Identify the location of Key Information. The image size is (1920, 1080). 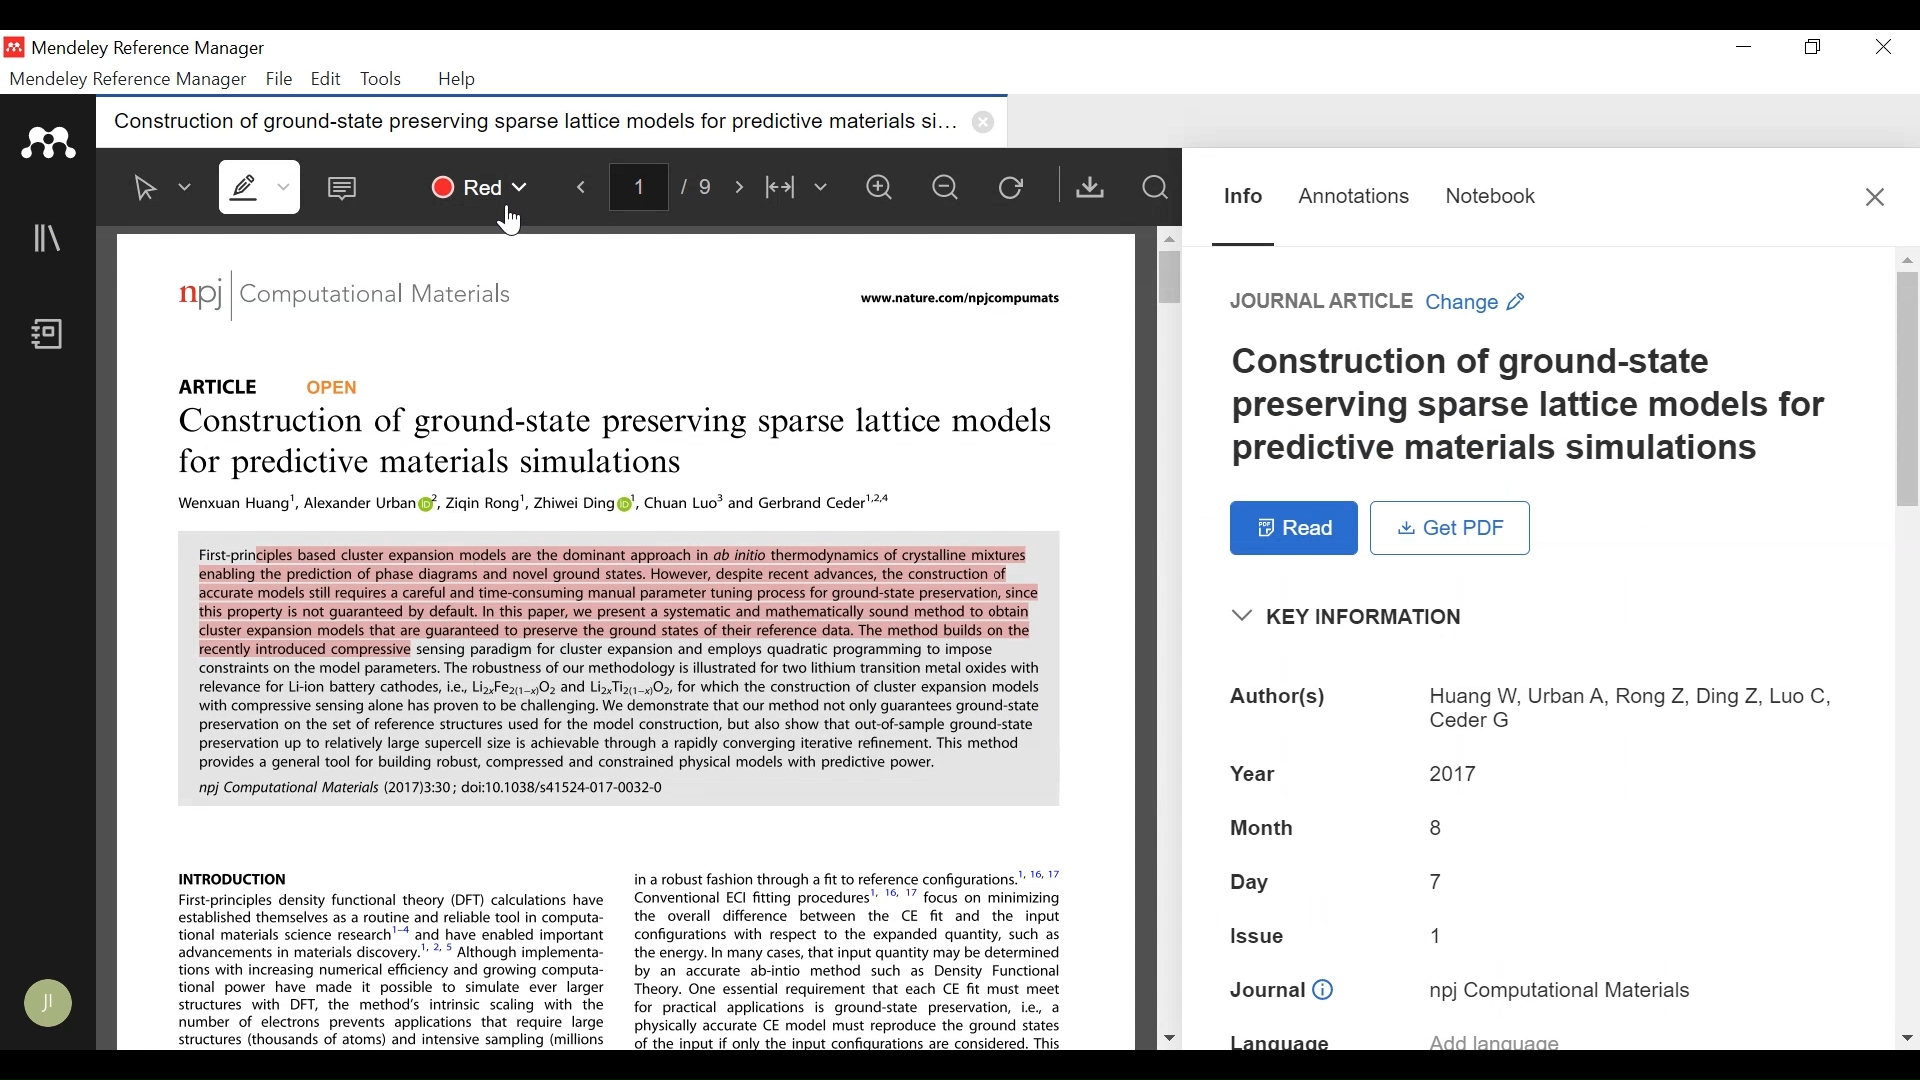
(1342, 619).